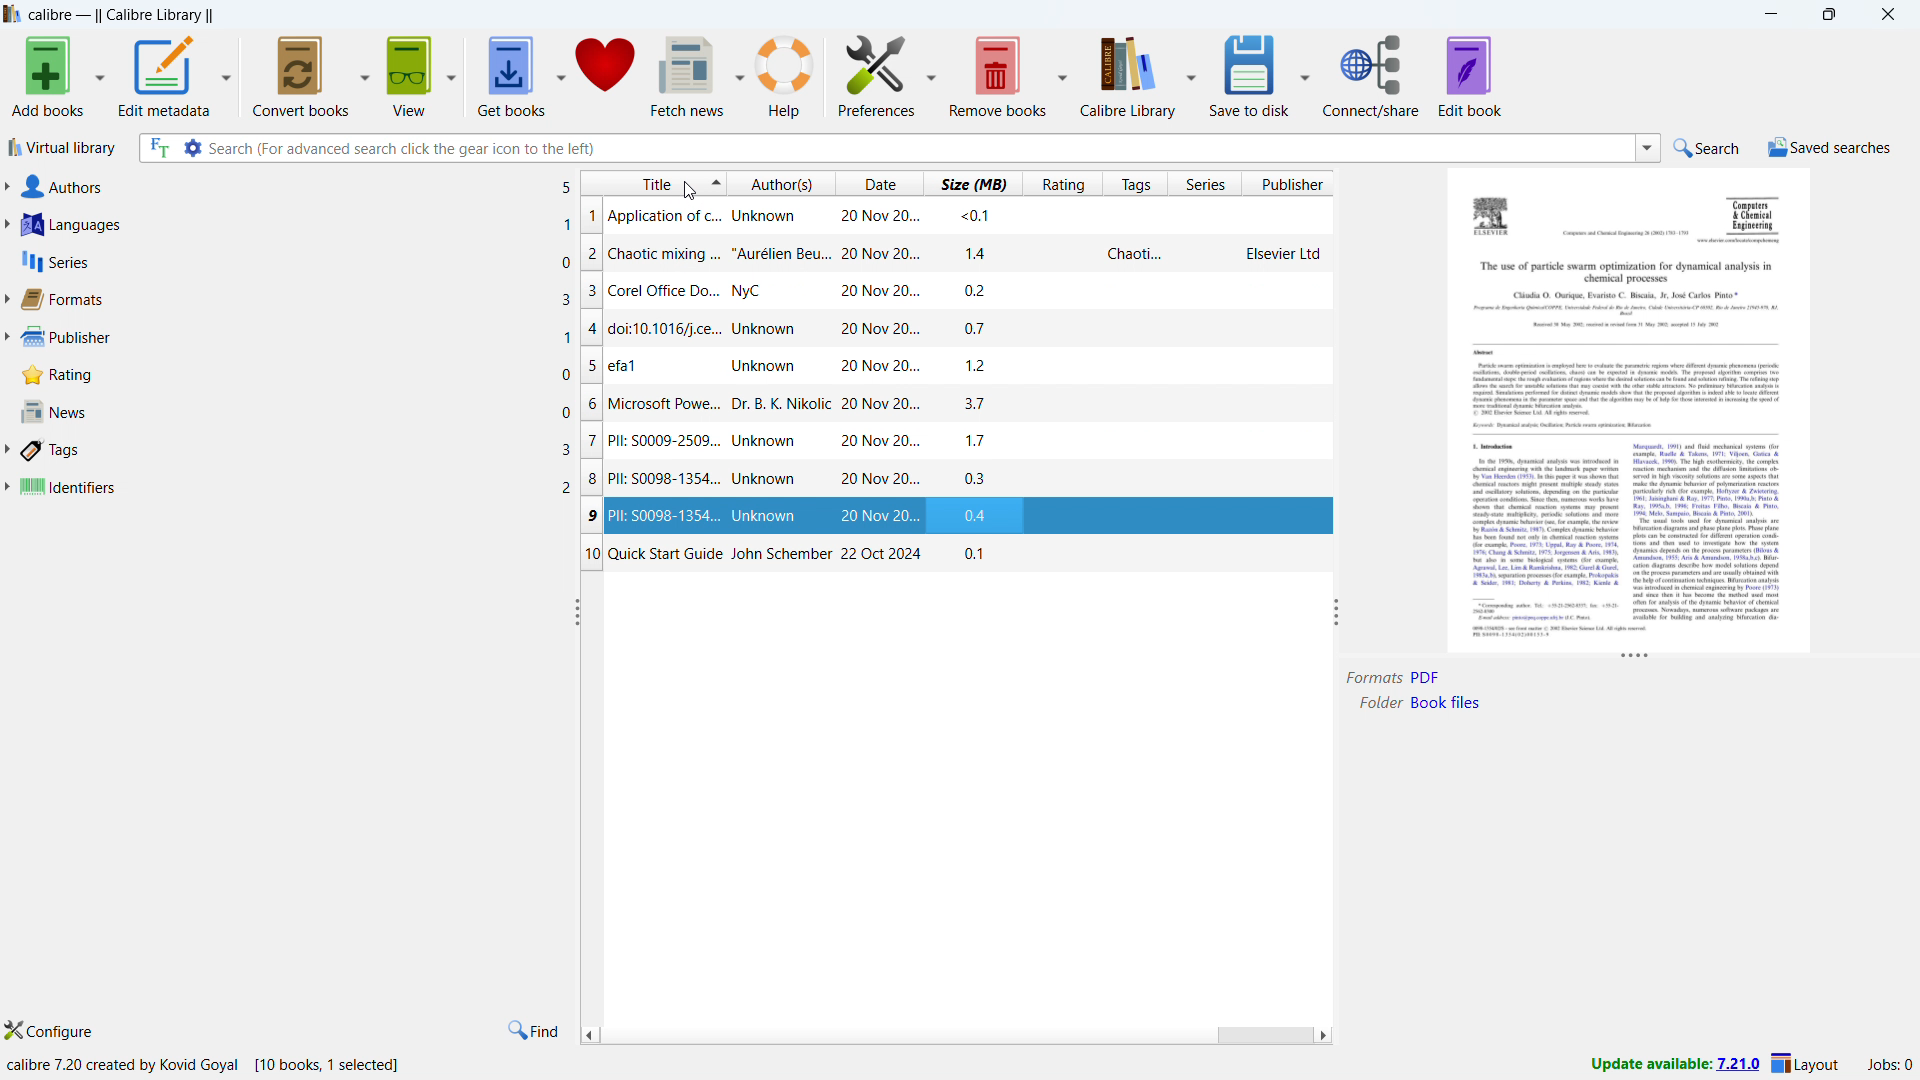 The height and width of the screenshot is (1080, 1920). What do you see at coordinates (974, 555) in the screenshot?
I see `0.1` at bounding box center [974, 555].